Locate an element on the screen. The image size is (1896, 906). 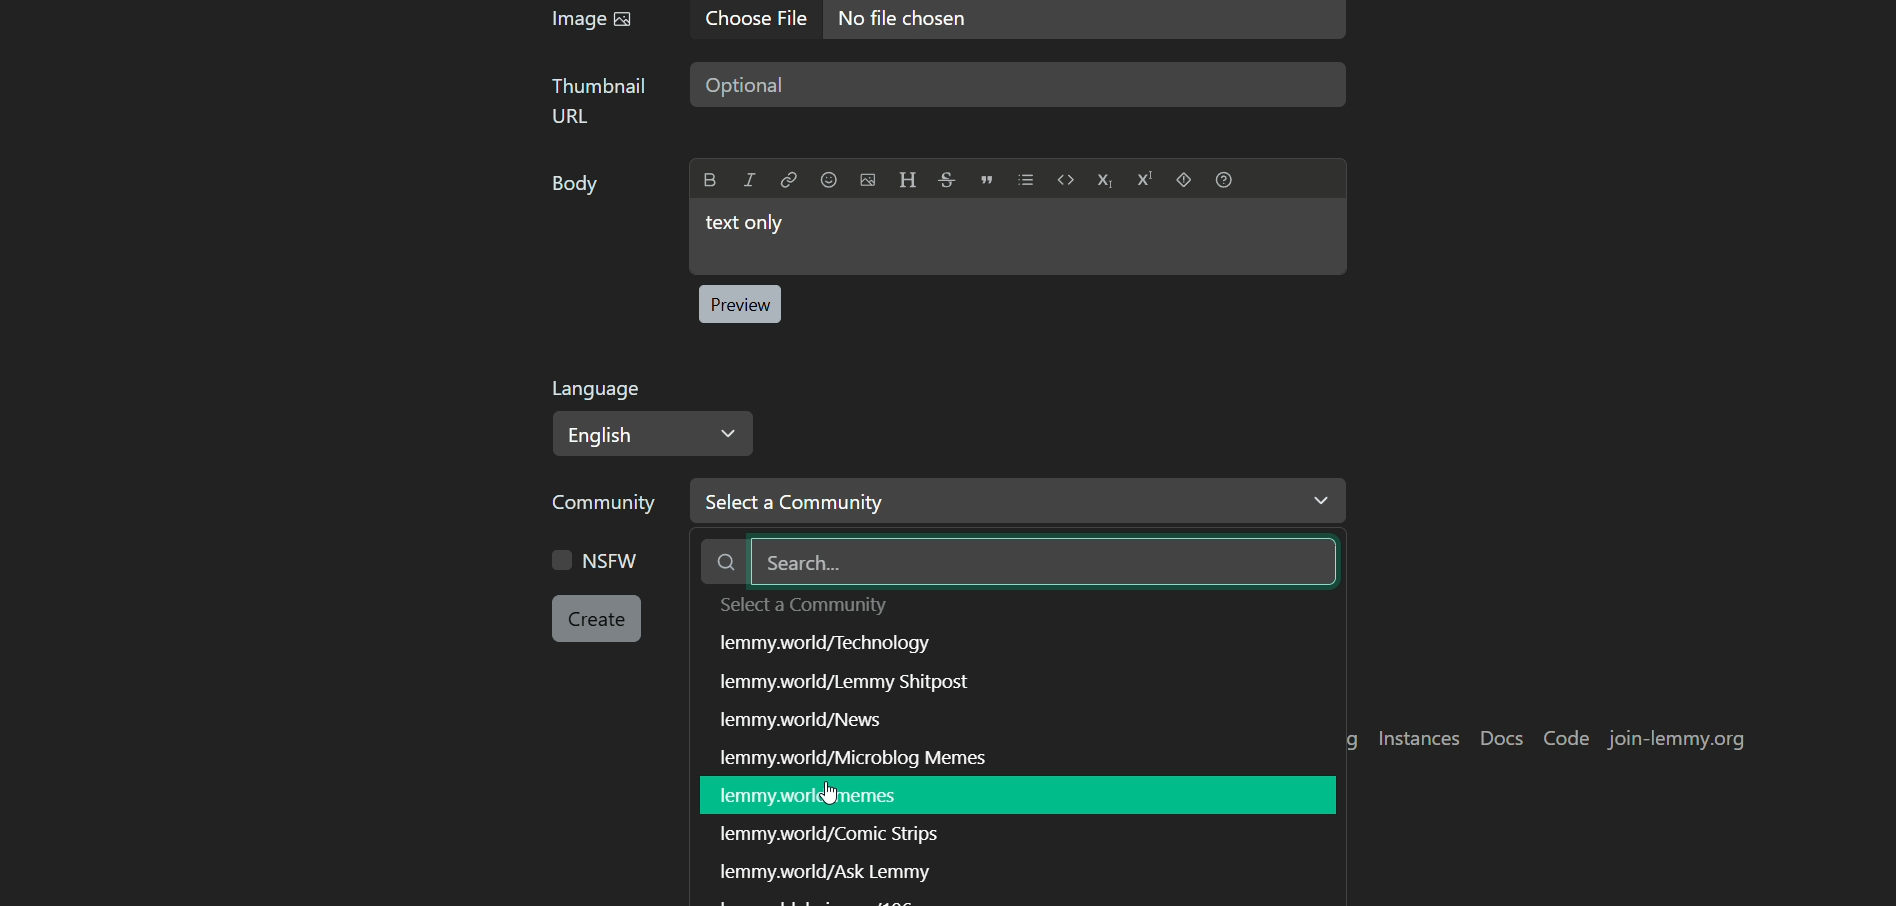
Formatting help is located at coordinates (1224, 180).